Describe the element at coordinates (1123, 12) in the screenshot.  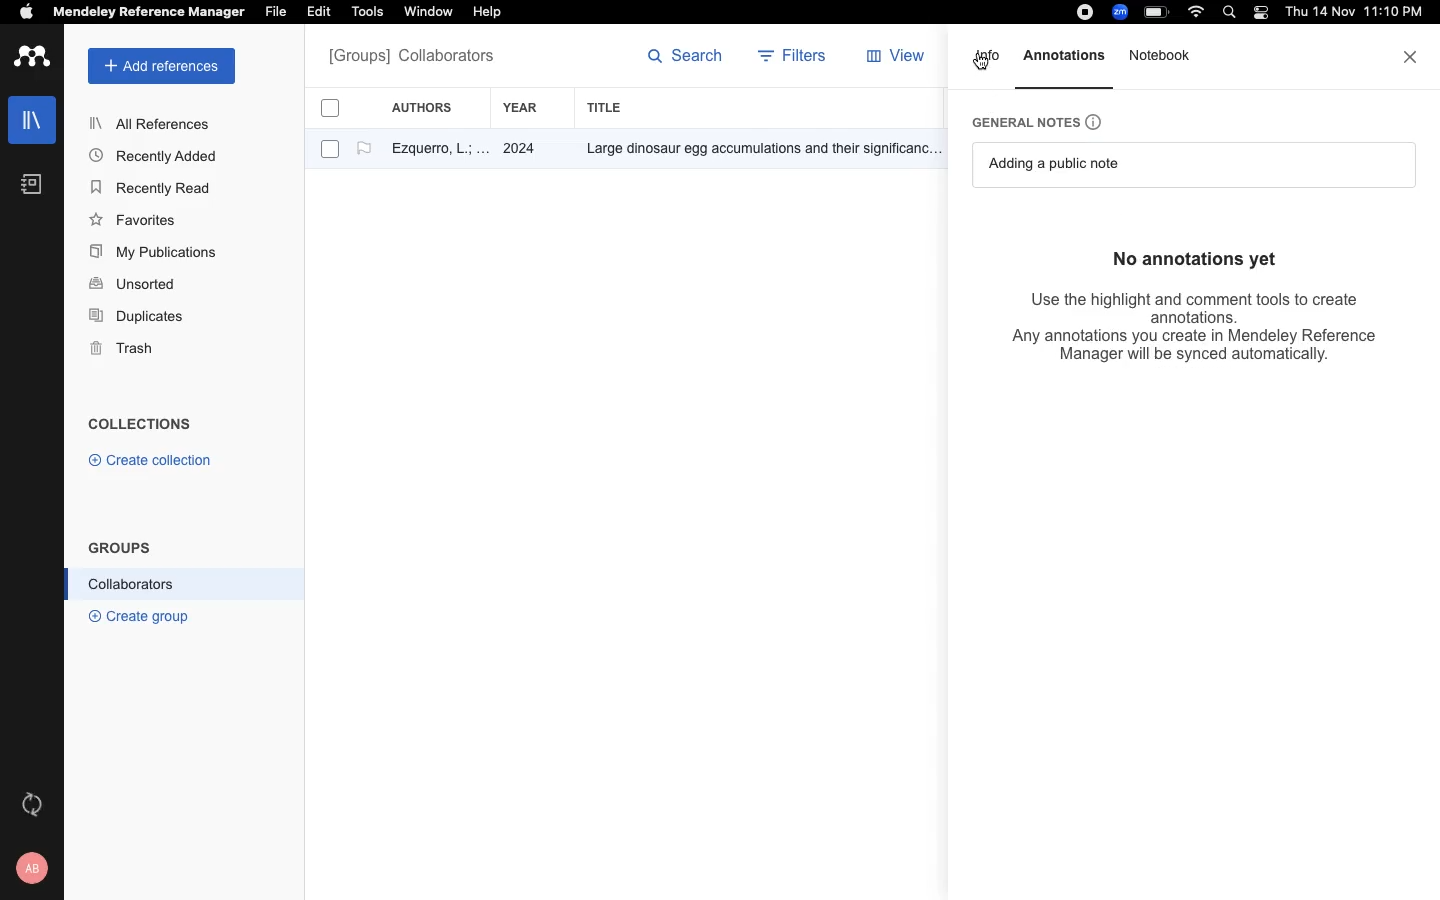
I see `zoom` at that location.